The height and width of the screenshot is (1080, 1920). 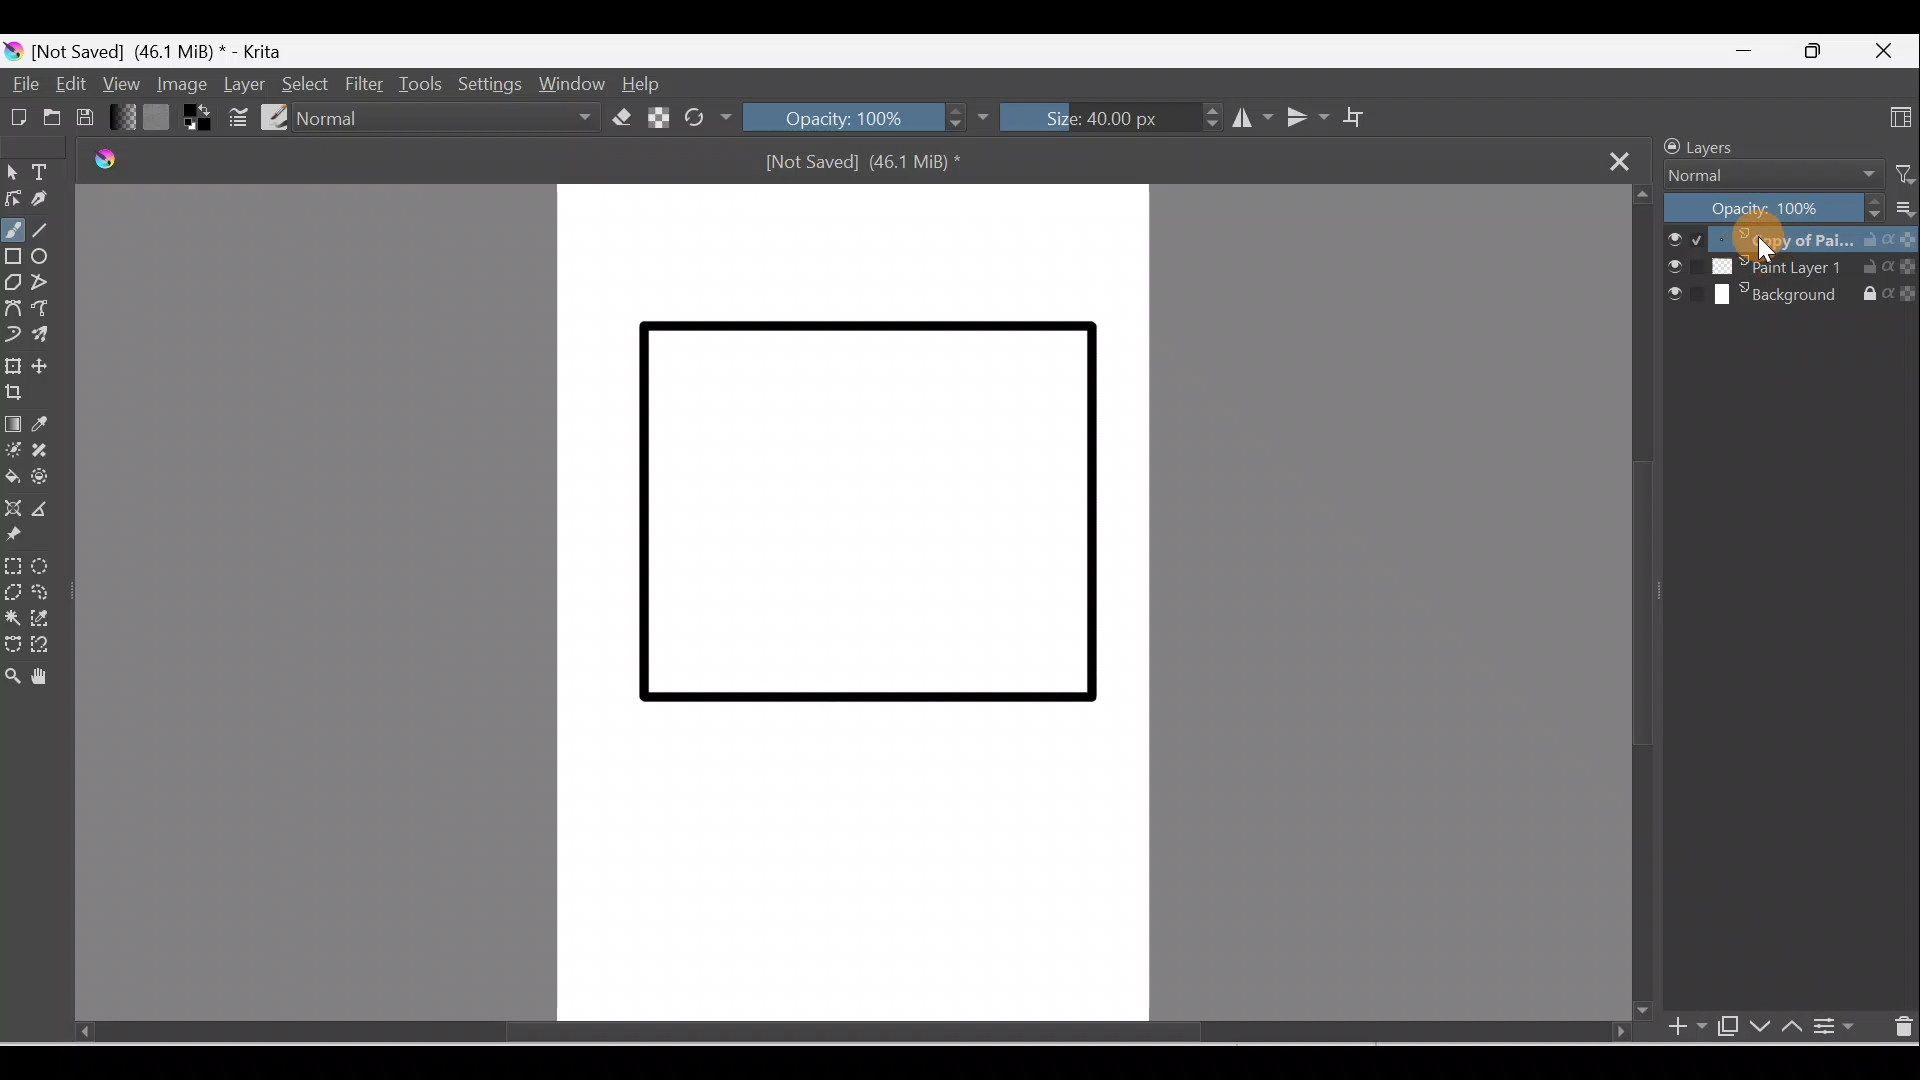 I want to click on More, so click(x=1902, y=212).